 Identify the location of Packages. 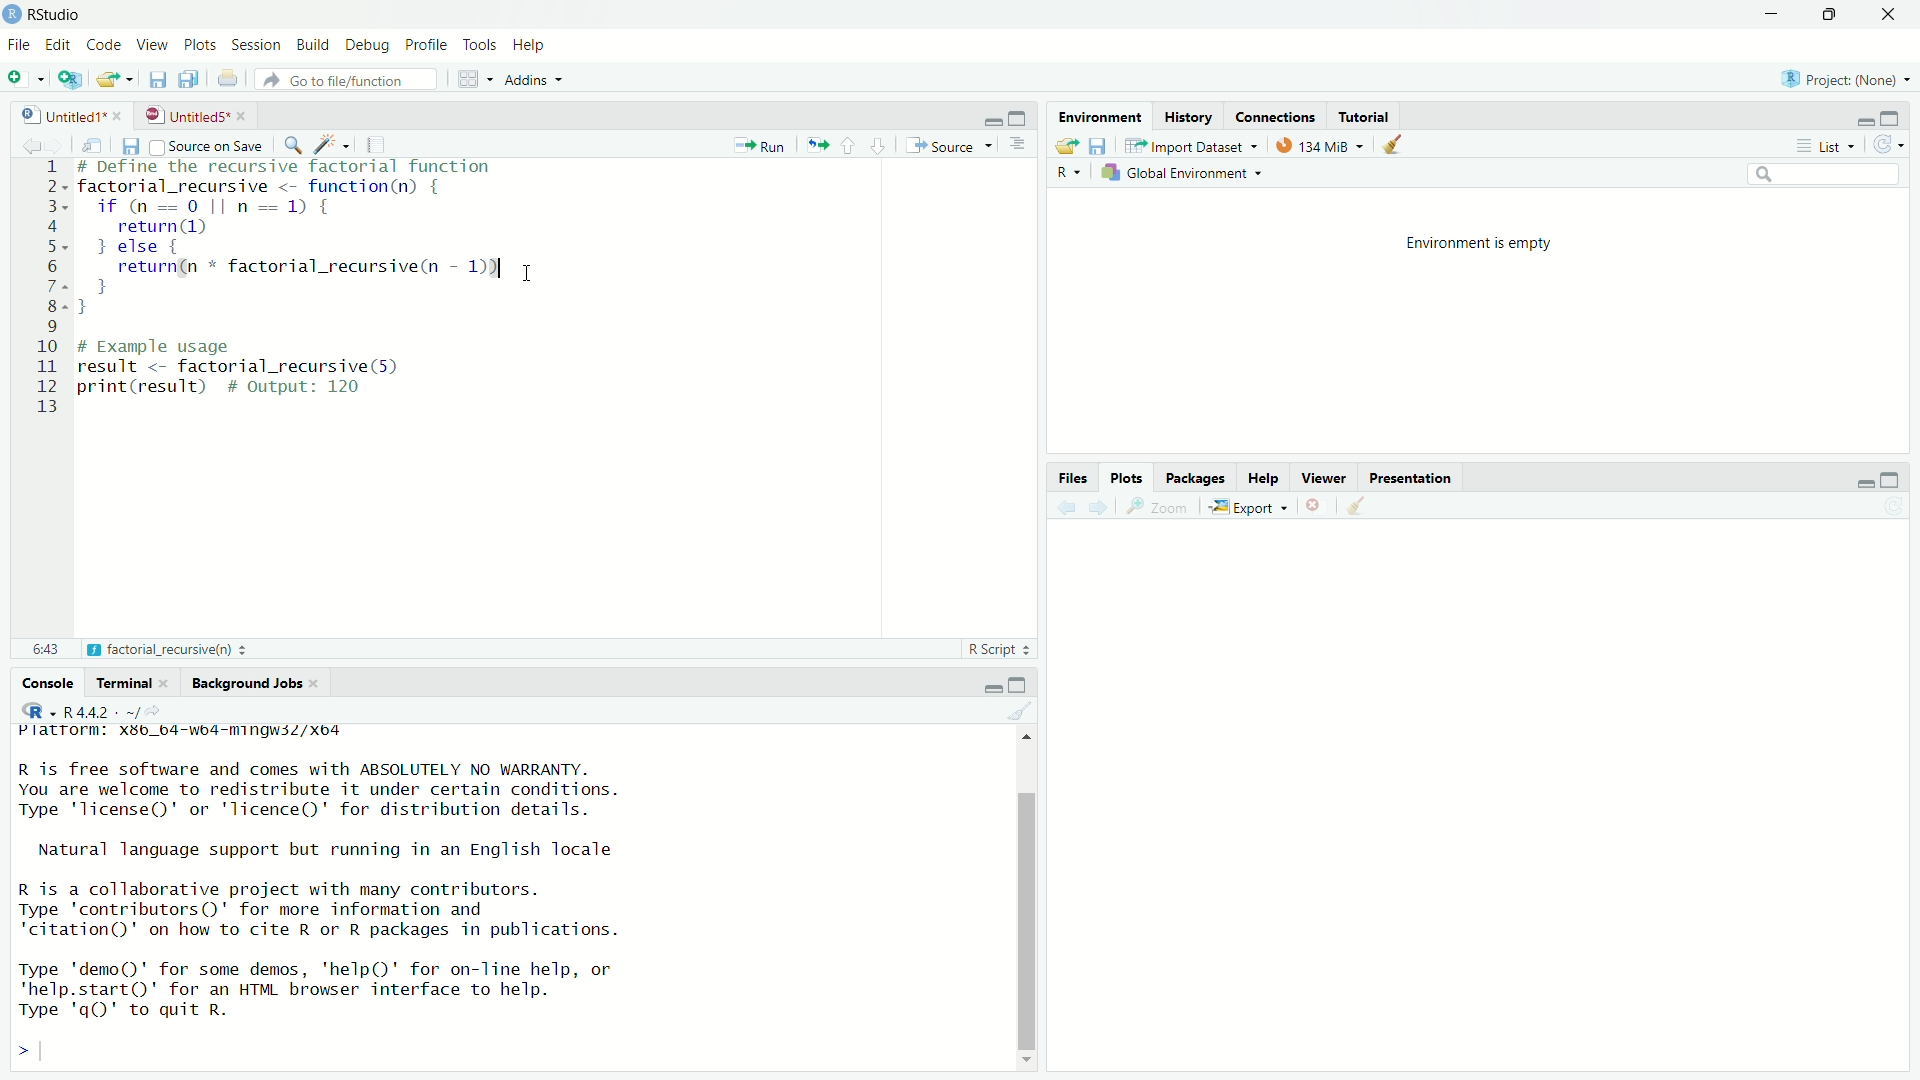
(1199, 475).